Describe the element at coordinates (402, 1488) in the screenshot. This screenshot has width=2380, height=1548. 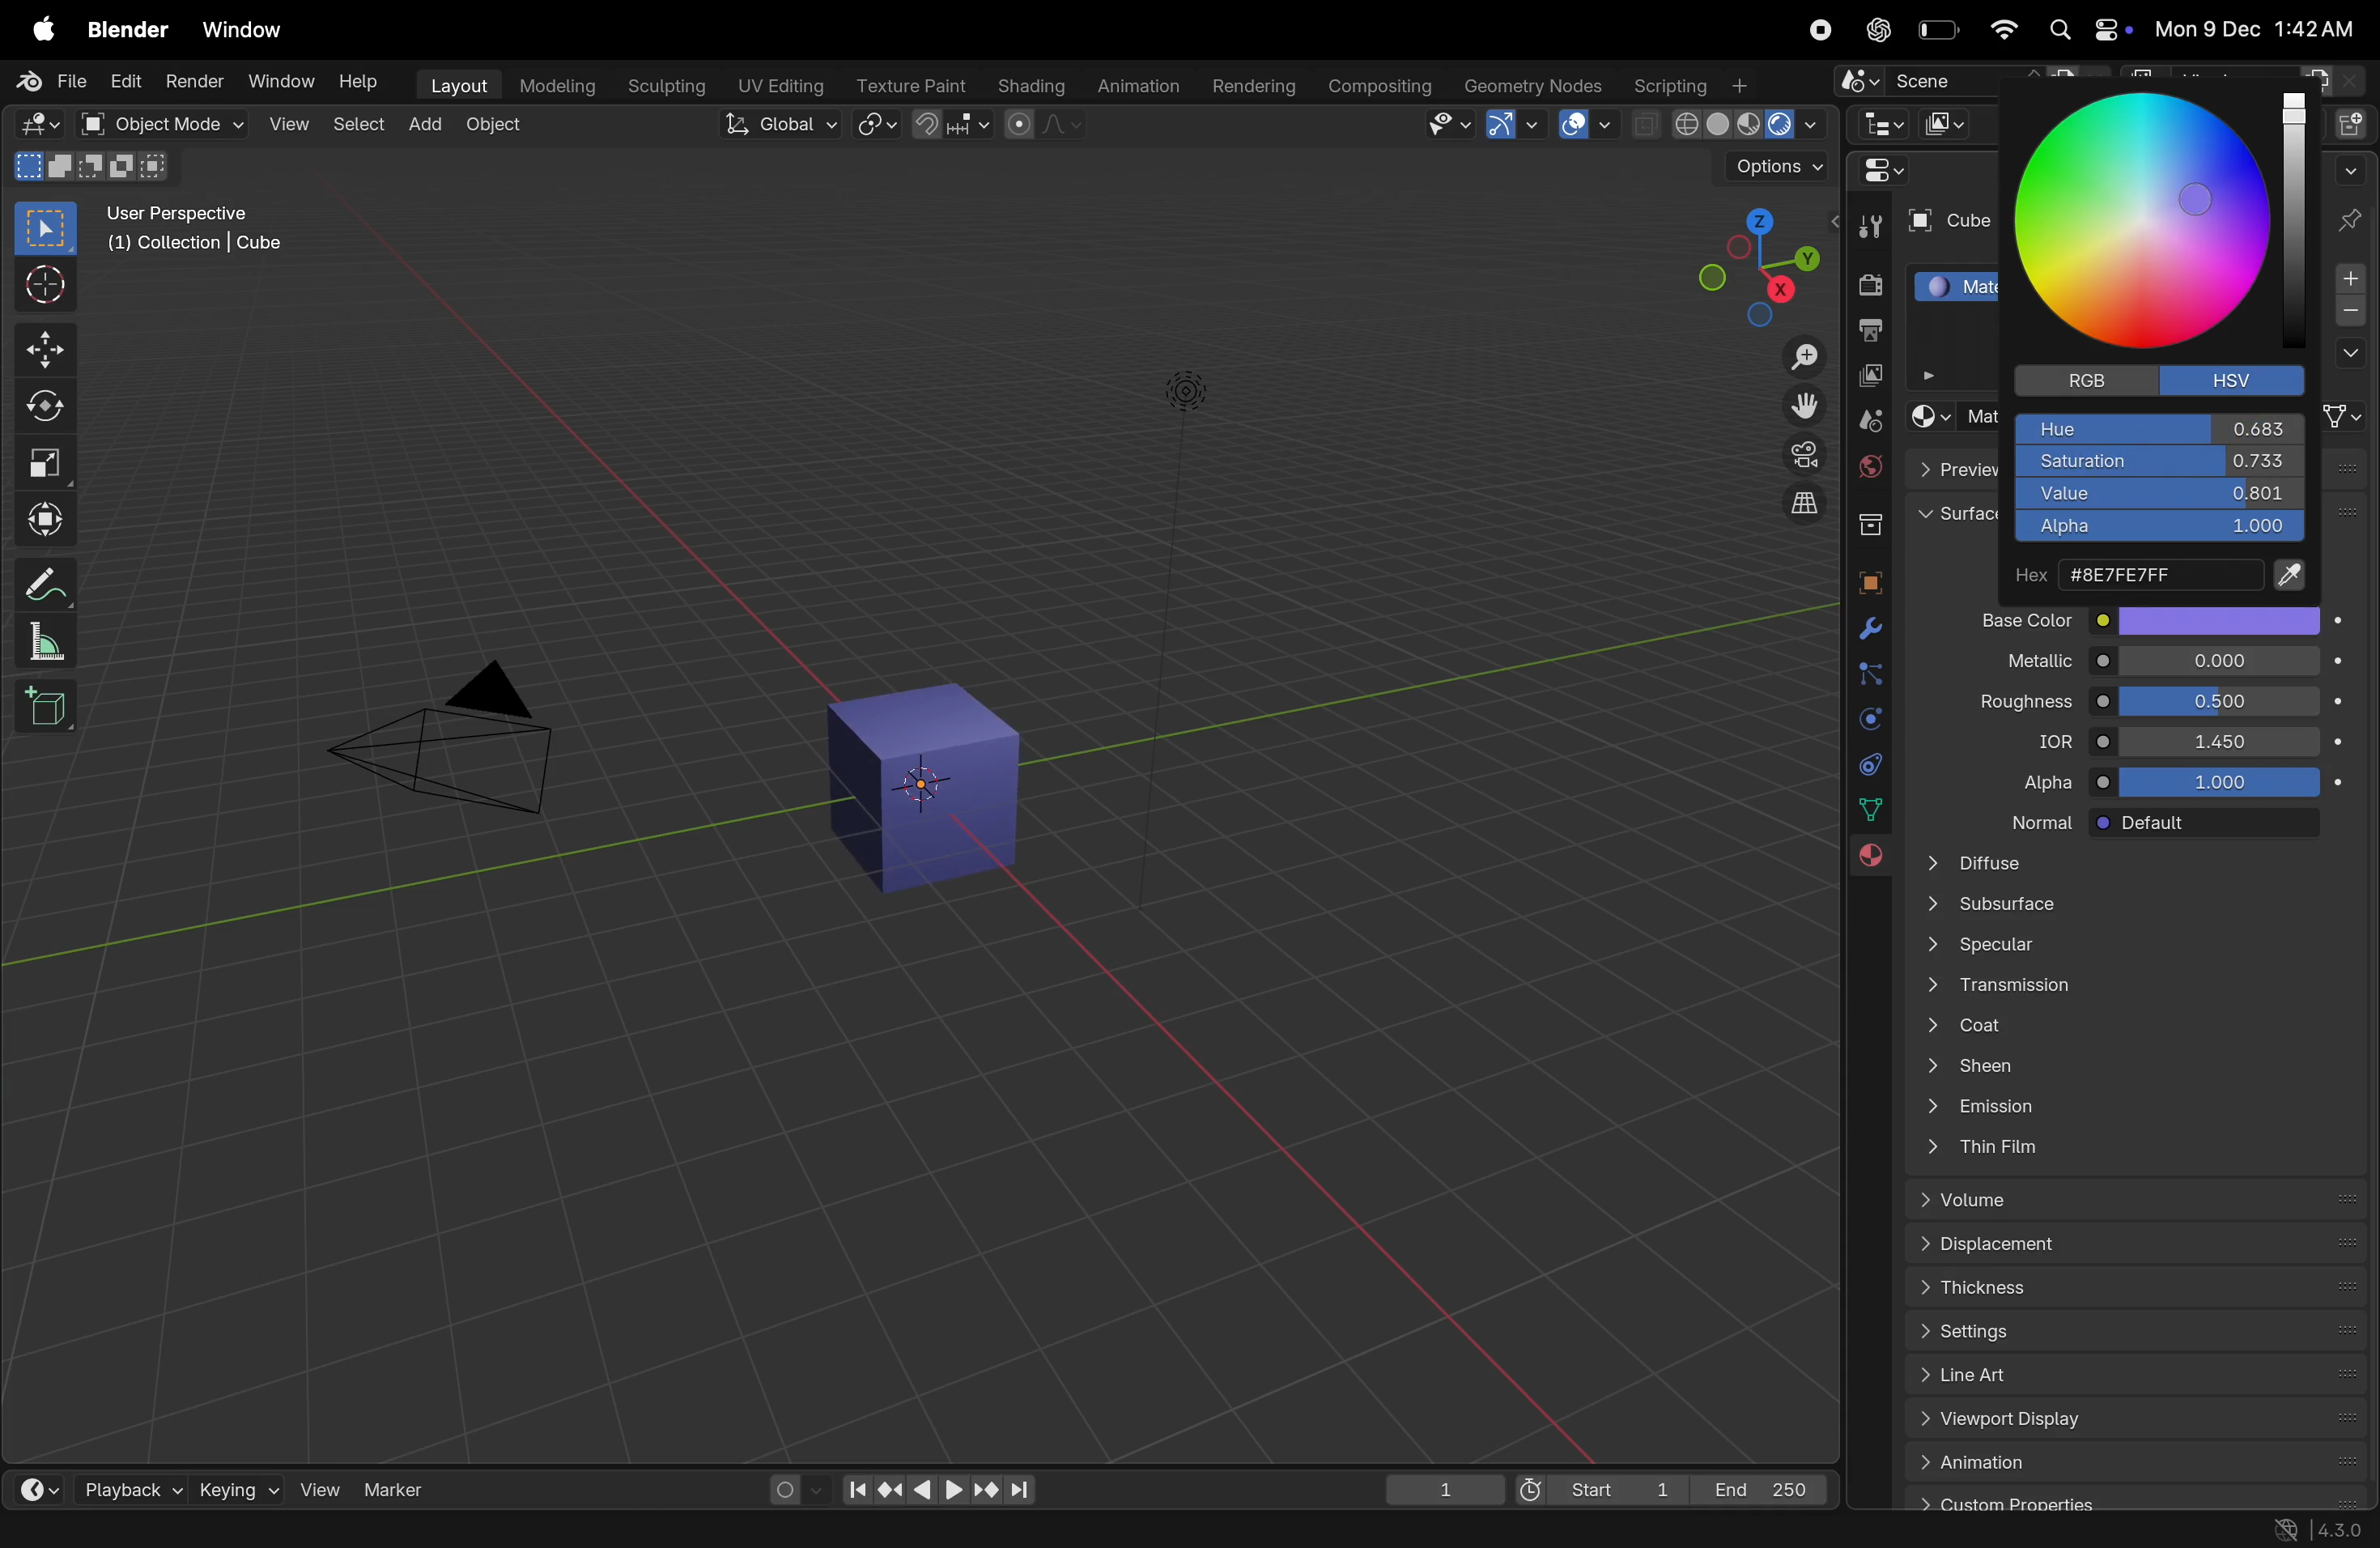
I see `marker` at that location.